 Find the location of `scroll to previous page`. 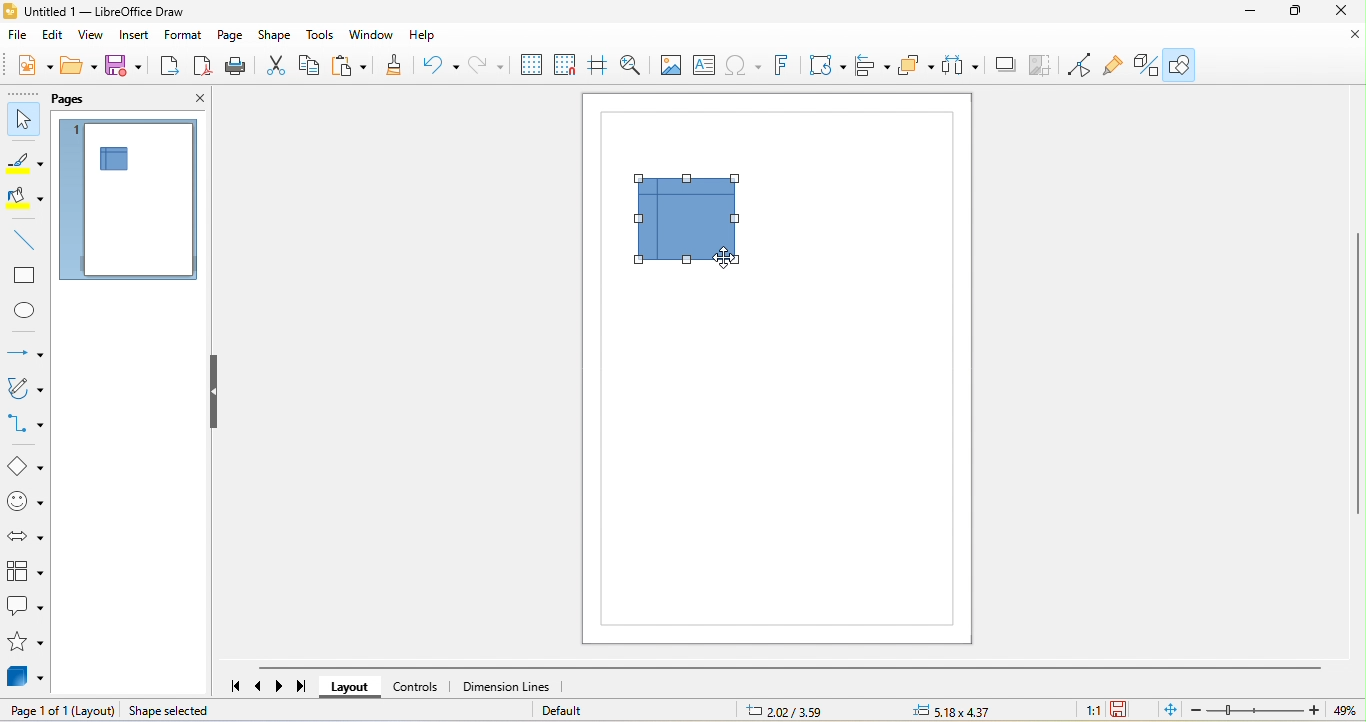

scroll to previous page is located at coordinates (260, 687).